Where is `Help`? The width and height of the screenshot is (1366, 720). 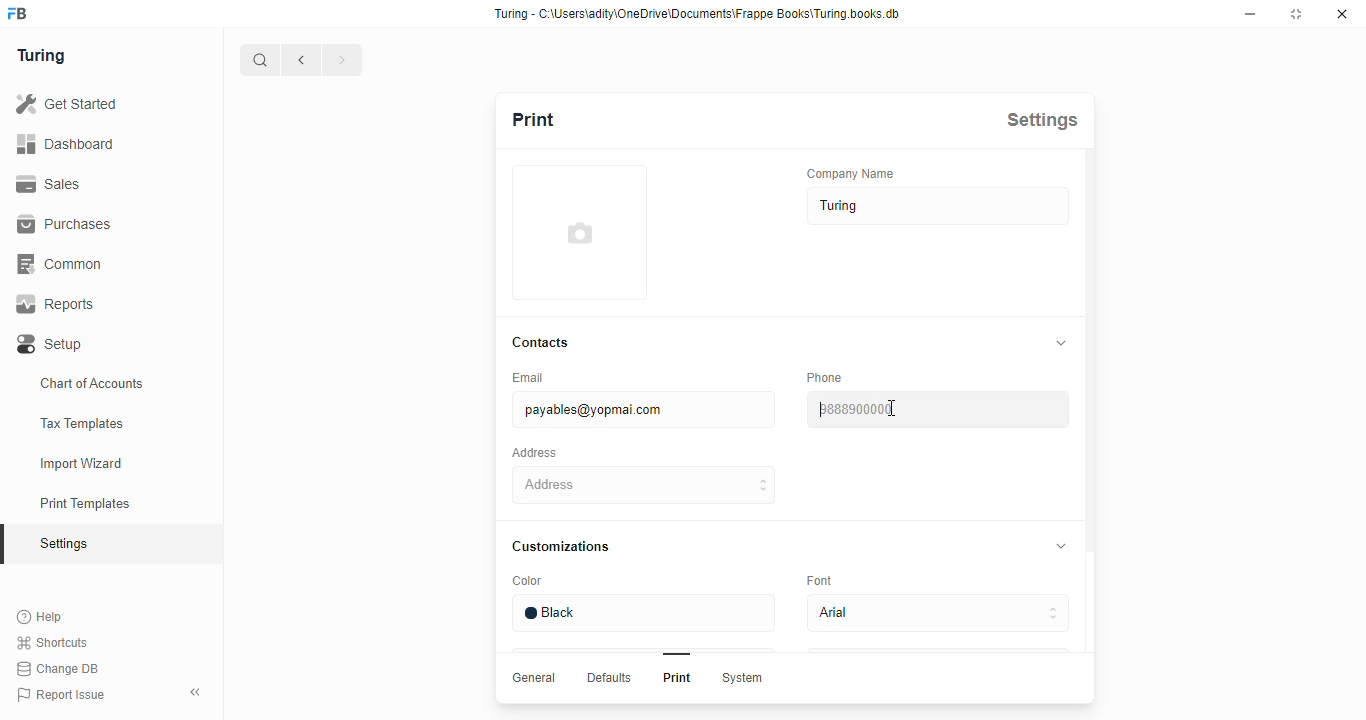 Help is located at coordinates (43, 616).